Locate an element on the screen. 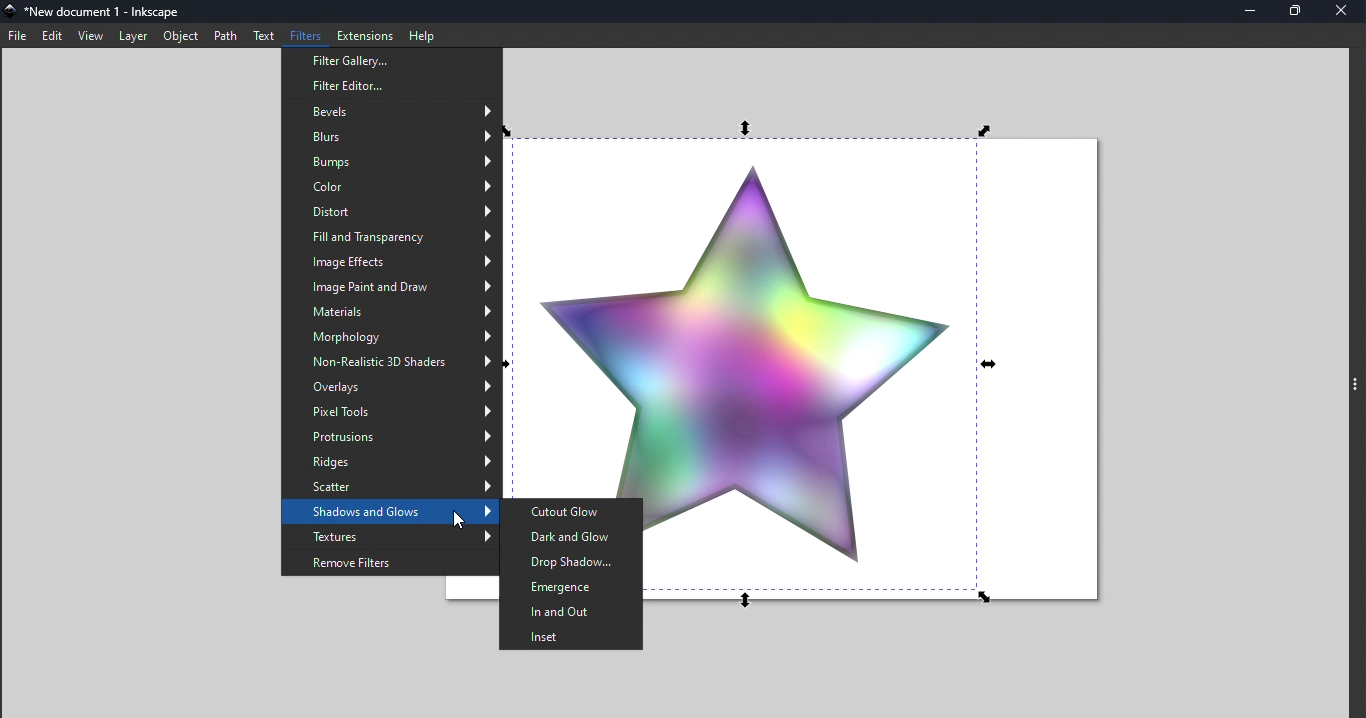  cursor is located at coordinates (455, 521).